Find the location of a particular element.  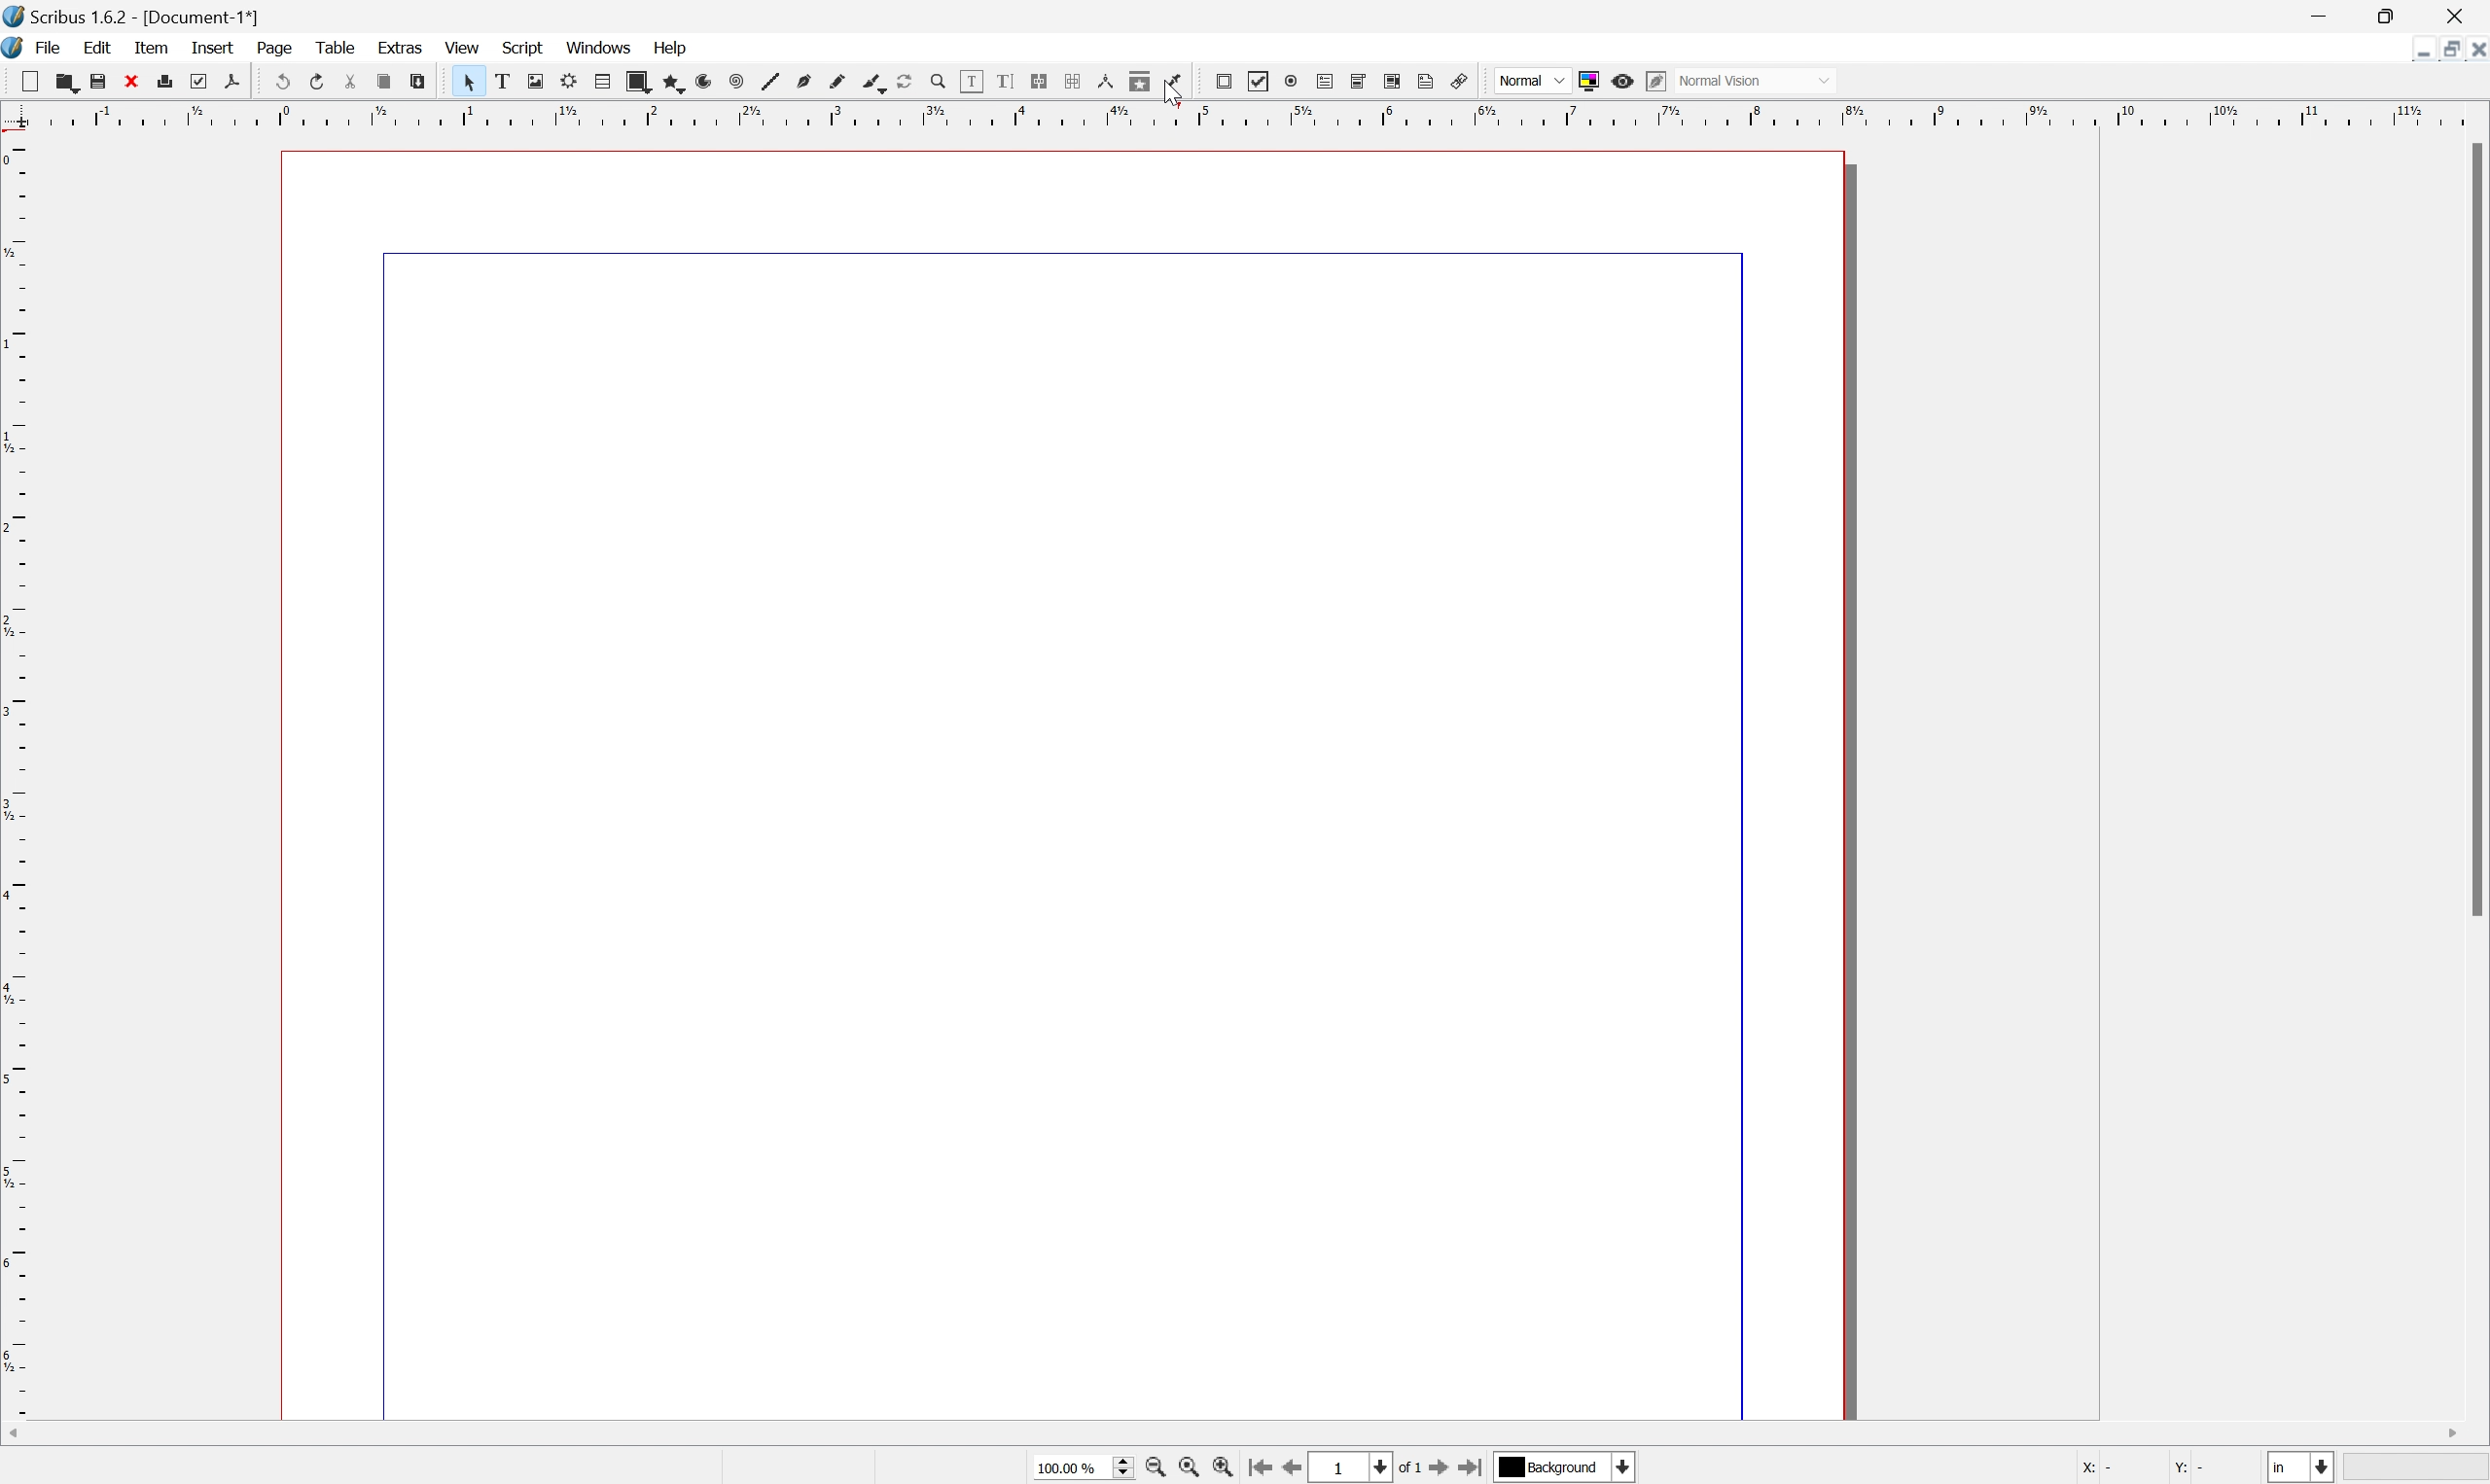

application logo is located at coordinates (16, 47).